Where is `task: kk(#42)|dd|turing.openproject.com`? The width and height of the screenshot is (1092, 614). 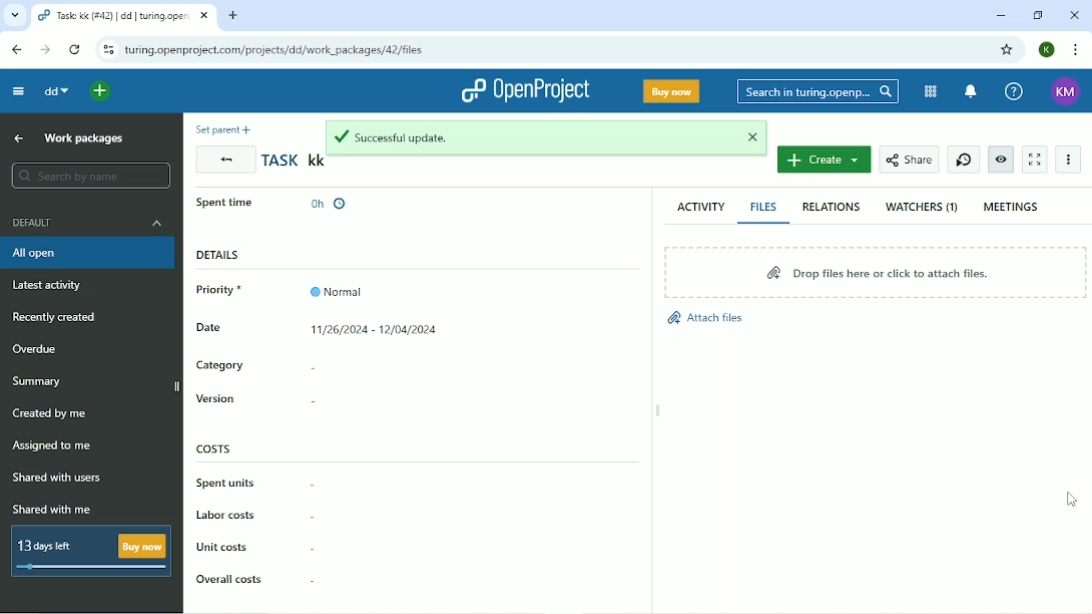
task: kk(#42)|dd|turing.openproject.com is located at coordinates (124, 16).